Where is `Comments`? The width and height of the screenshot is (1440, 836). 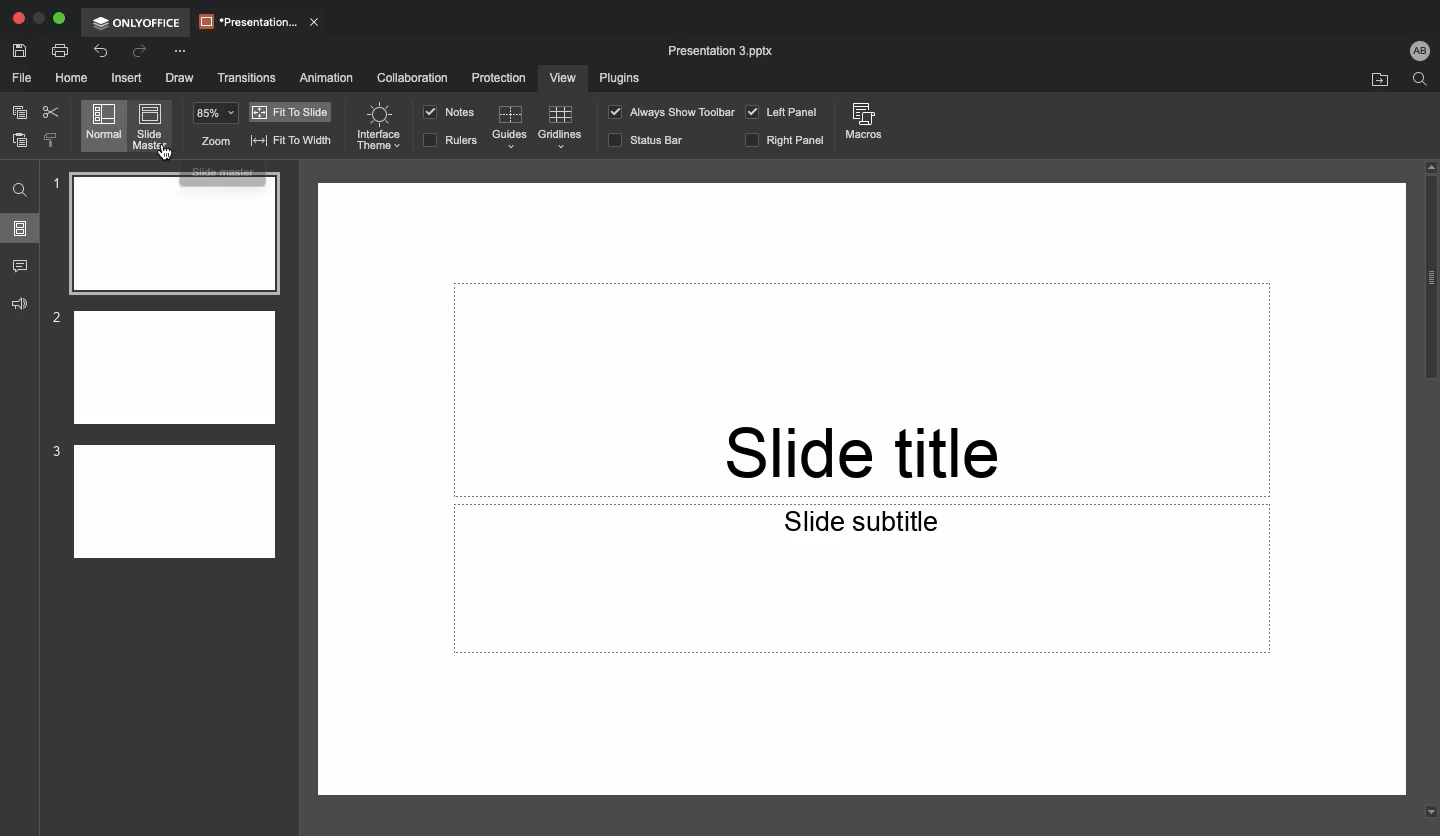
Comments is located at coordinates (23, 267).